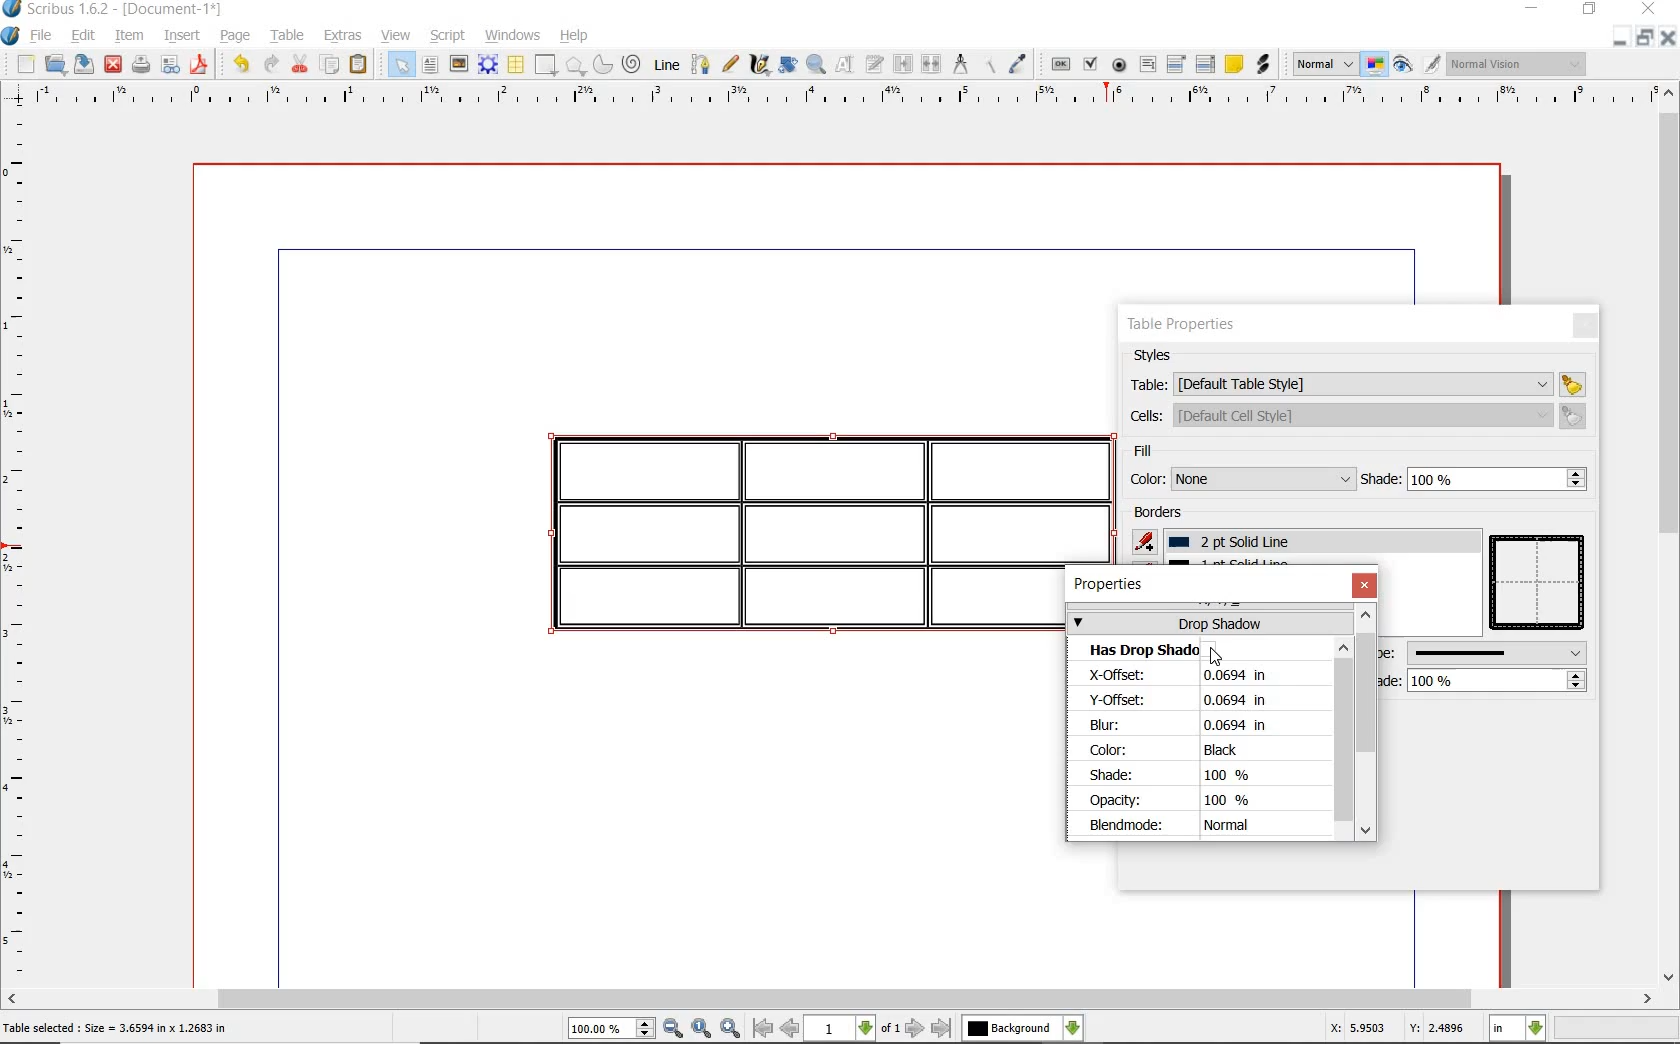 The image size is (1680, 1044). I want to click on drop shadow, so click(1208, 622).